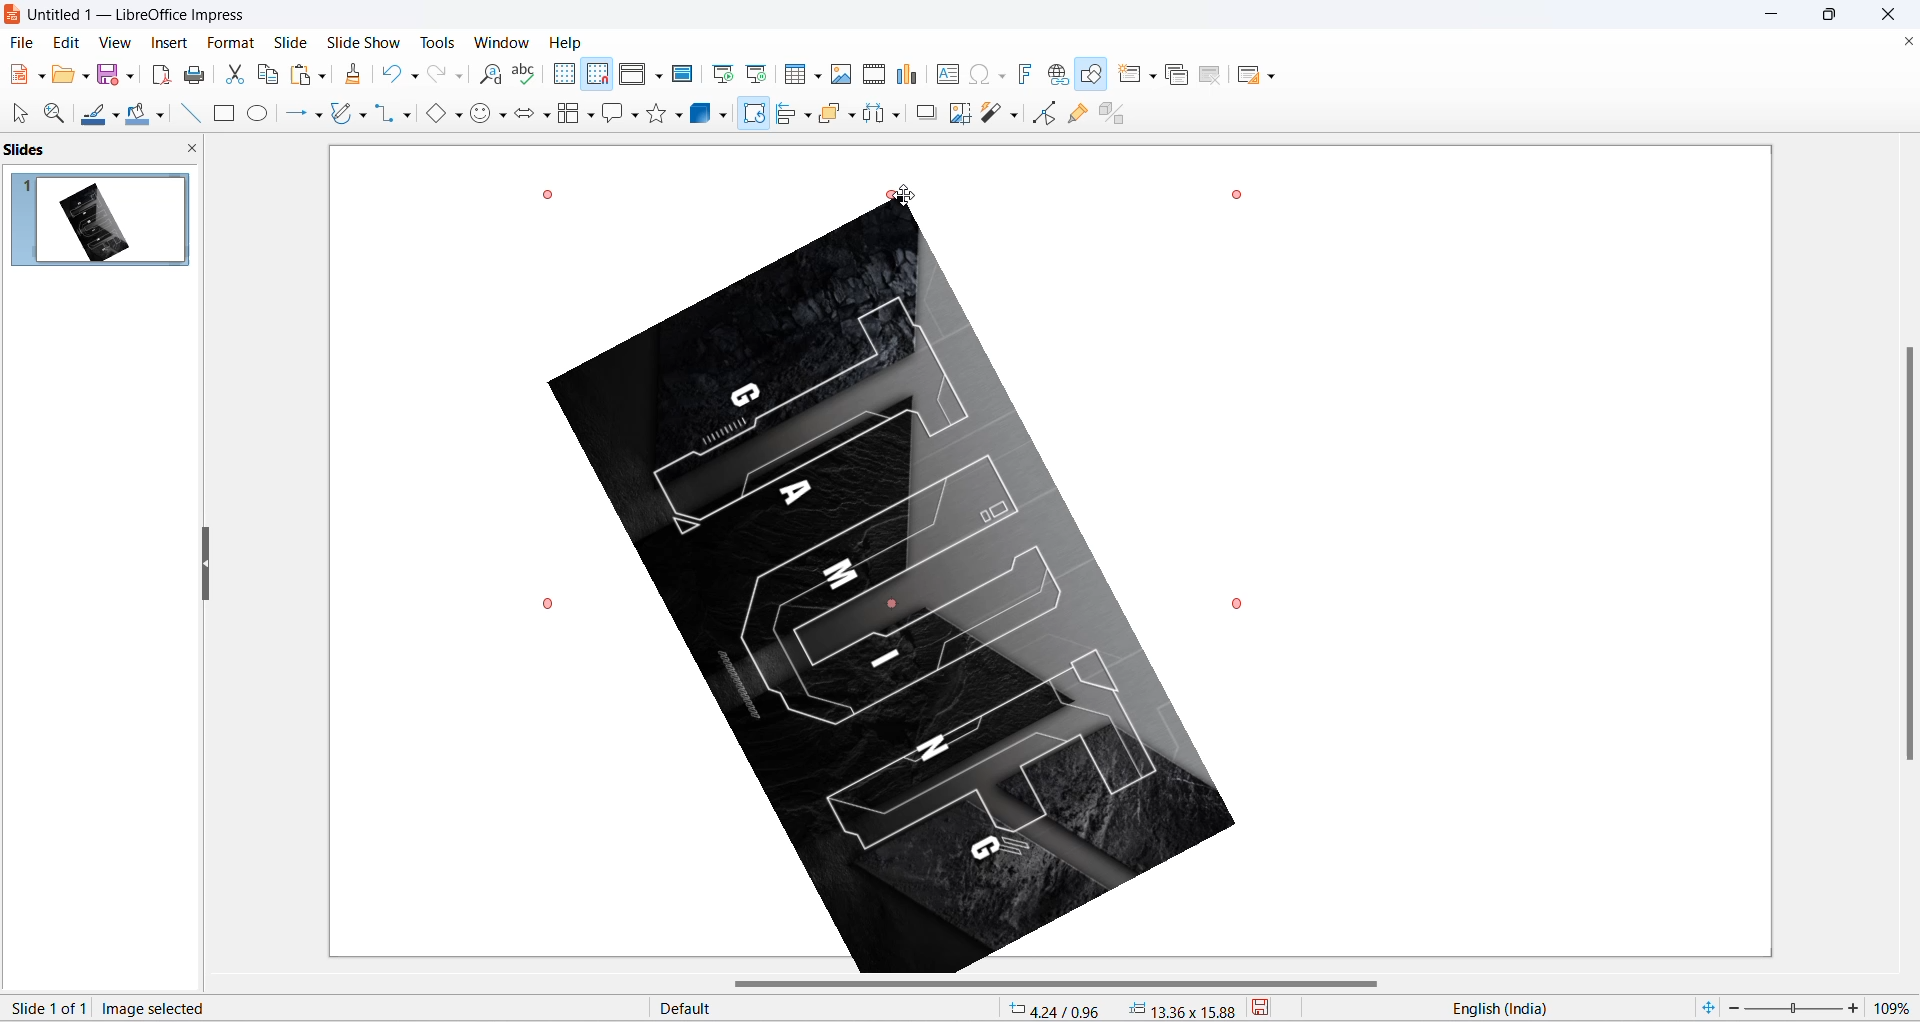 Image resolution: width=1920 pixels, height=1022 pixels. I want to click on 3d object, so click(713, 114).